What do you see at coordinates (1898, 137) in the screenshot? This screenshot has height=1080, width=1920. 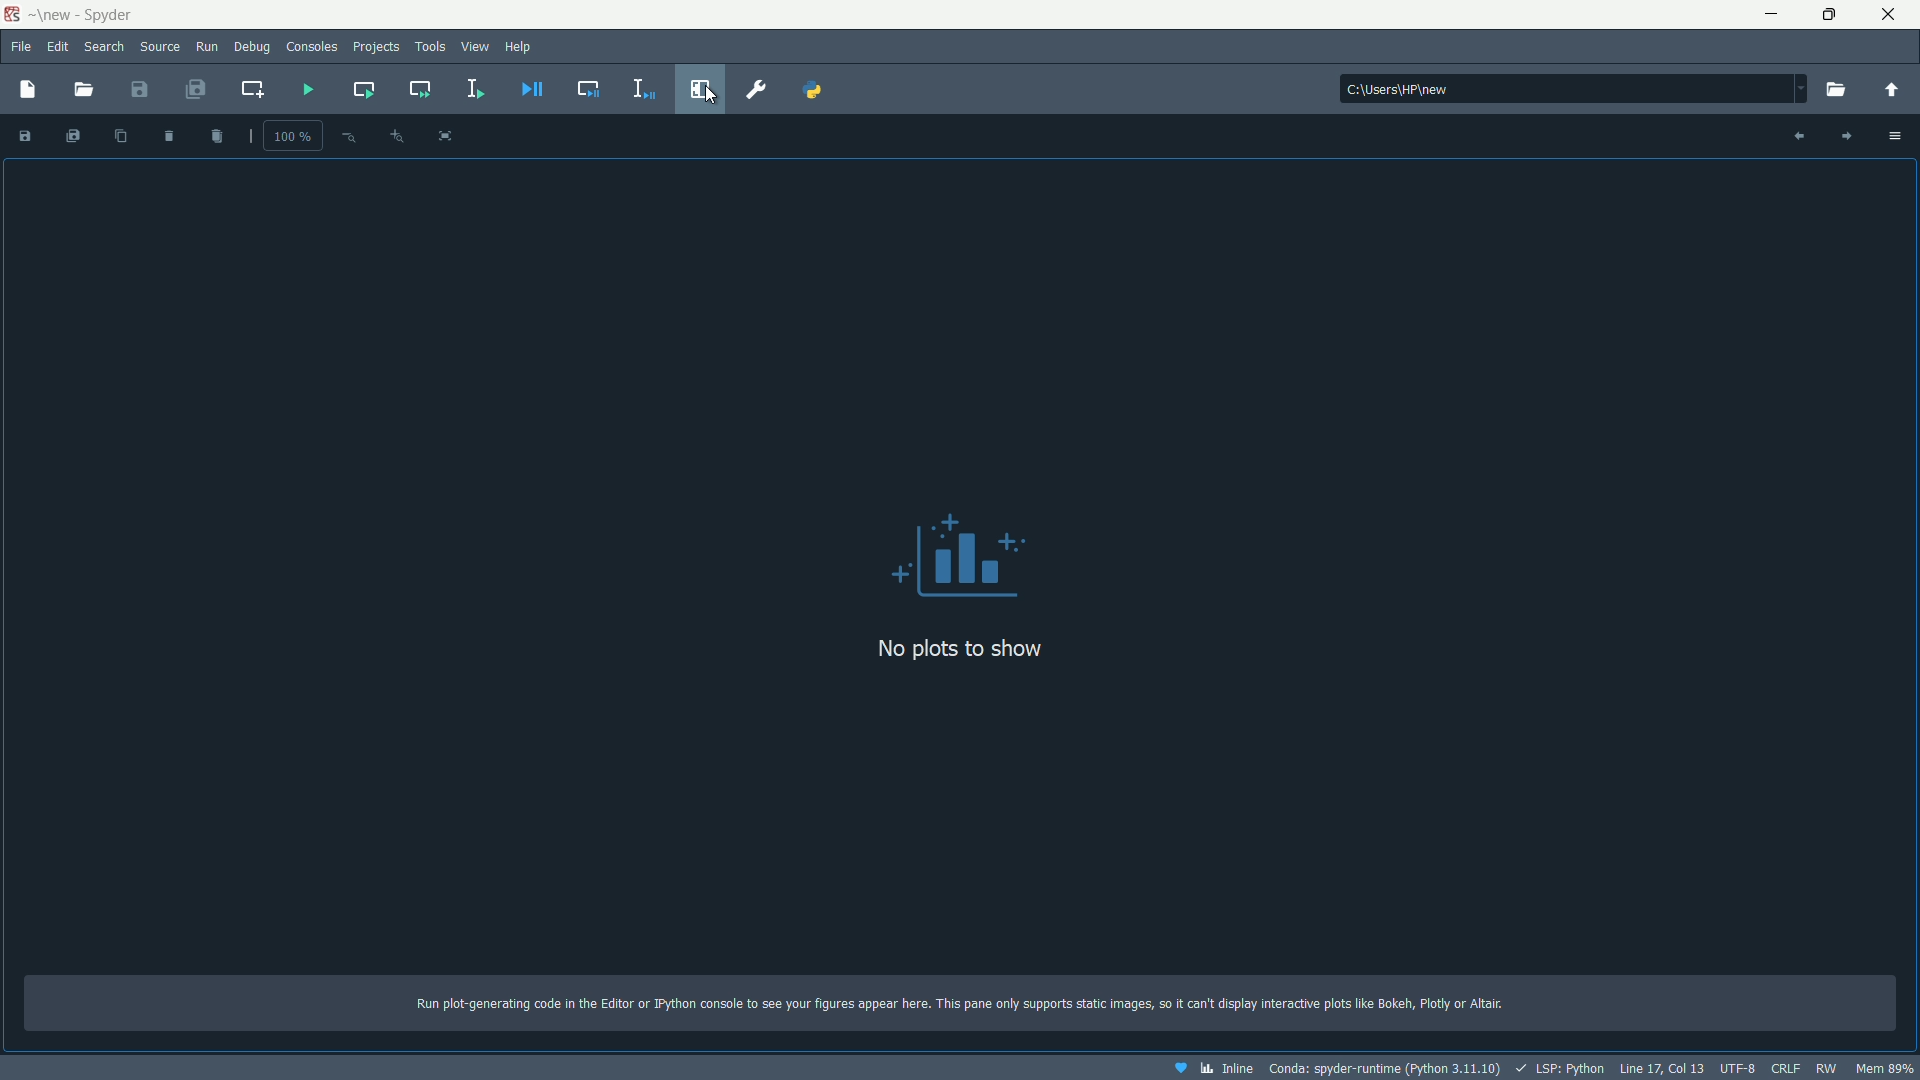 I see `options` at bounding box center [1898, 137].